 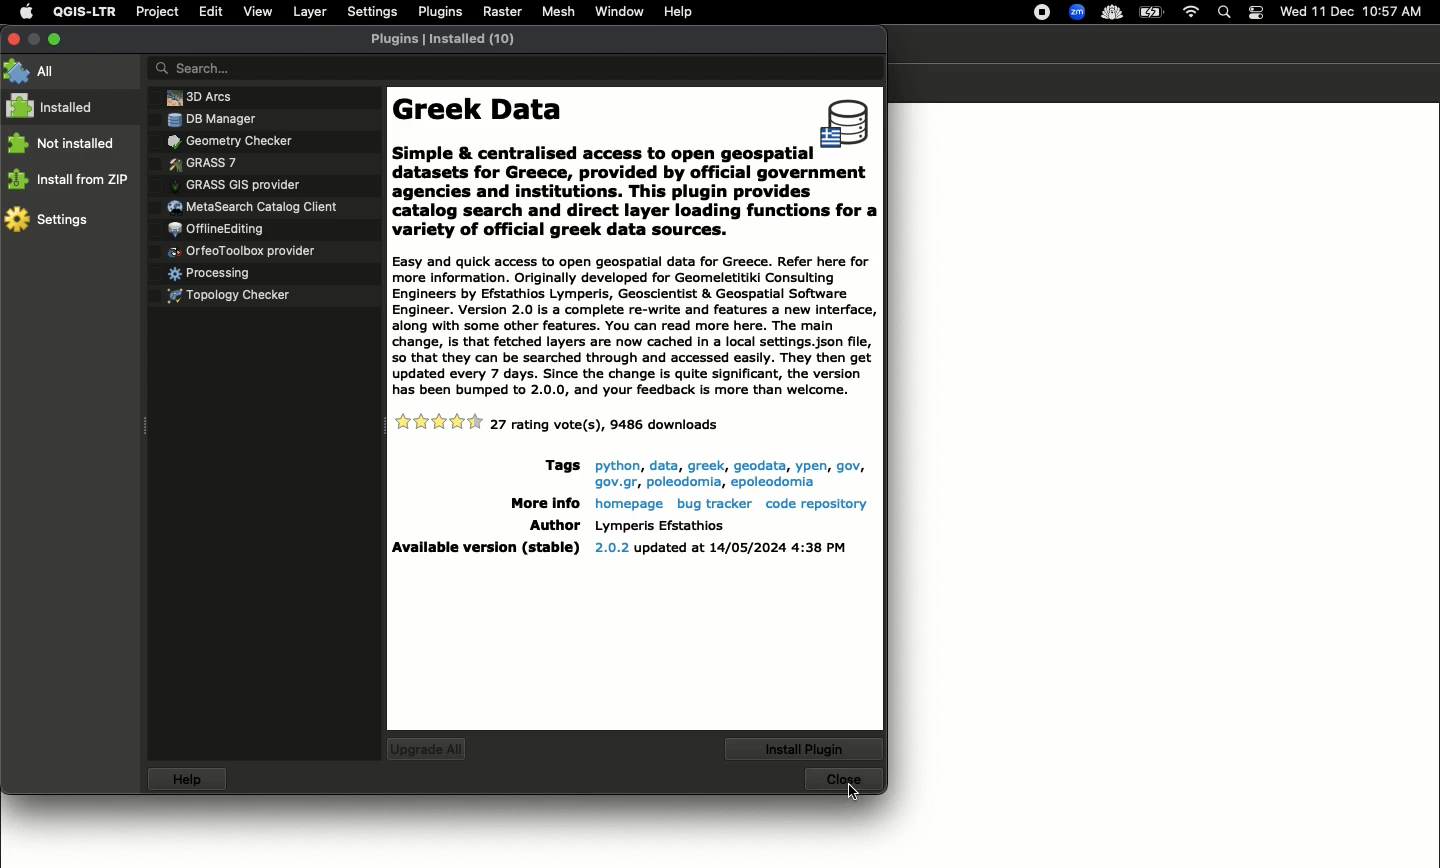 I want to click on Extension, so click(x=1114, y=14).